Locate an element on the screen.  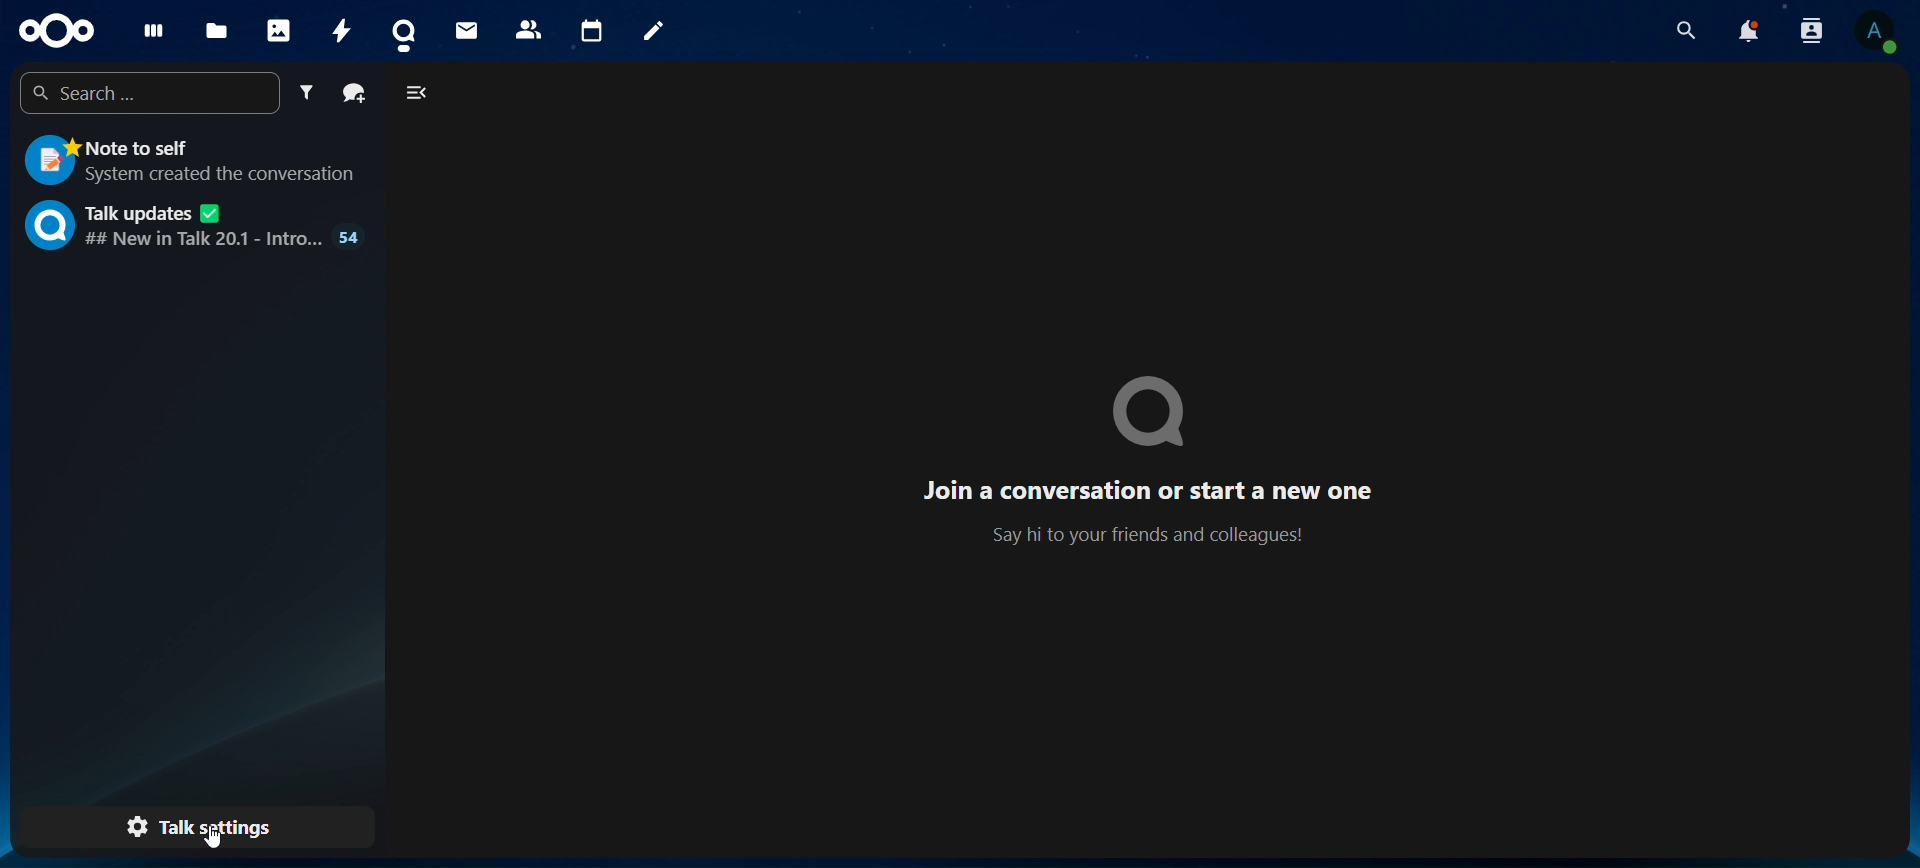
talk is located at coordinates (410, 27).